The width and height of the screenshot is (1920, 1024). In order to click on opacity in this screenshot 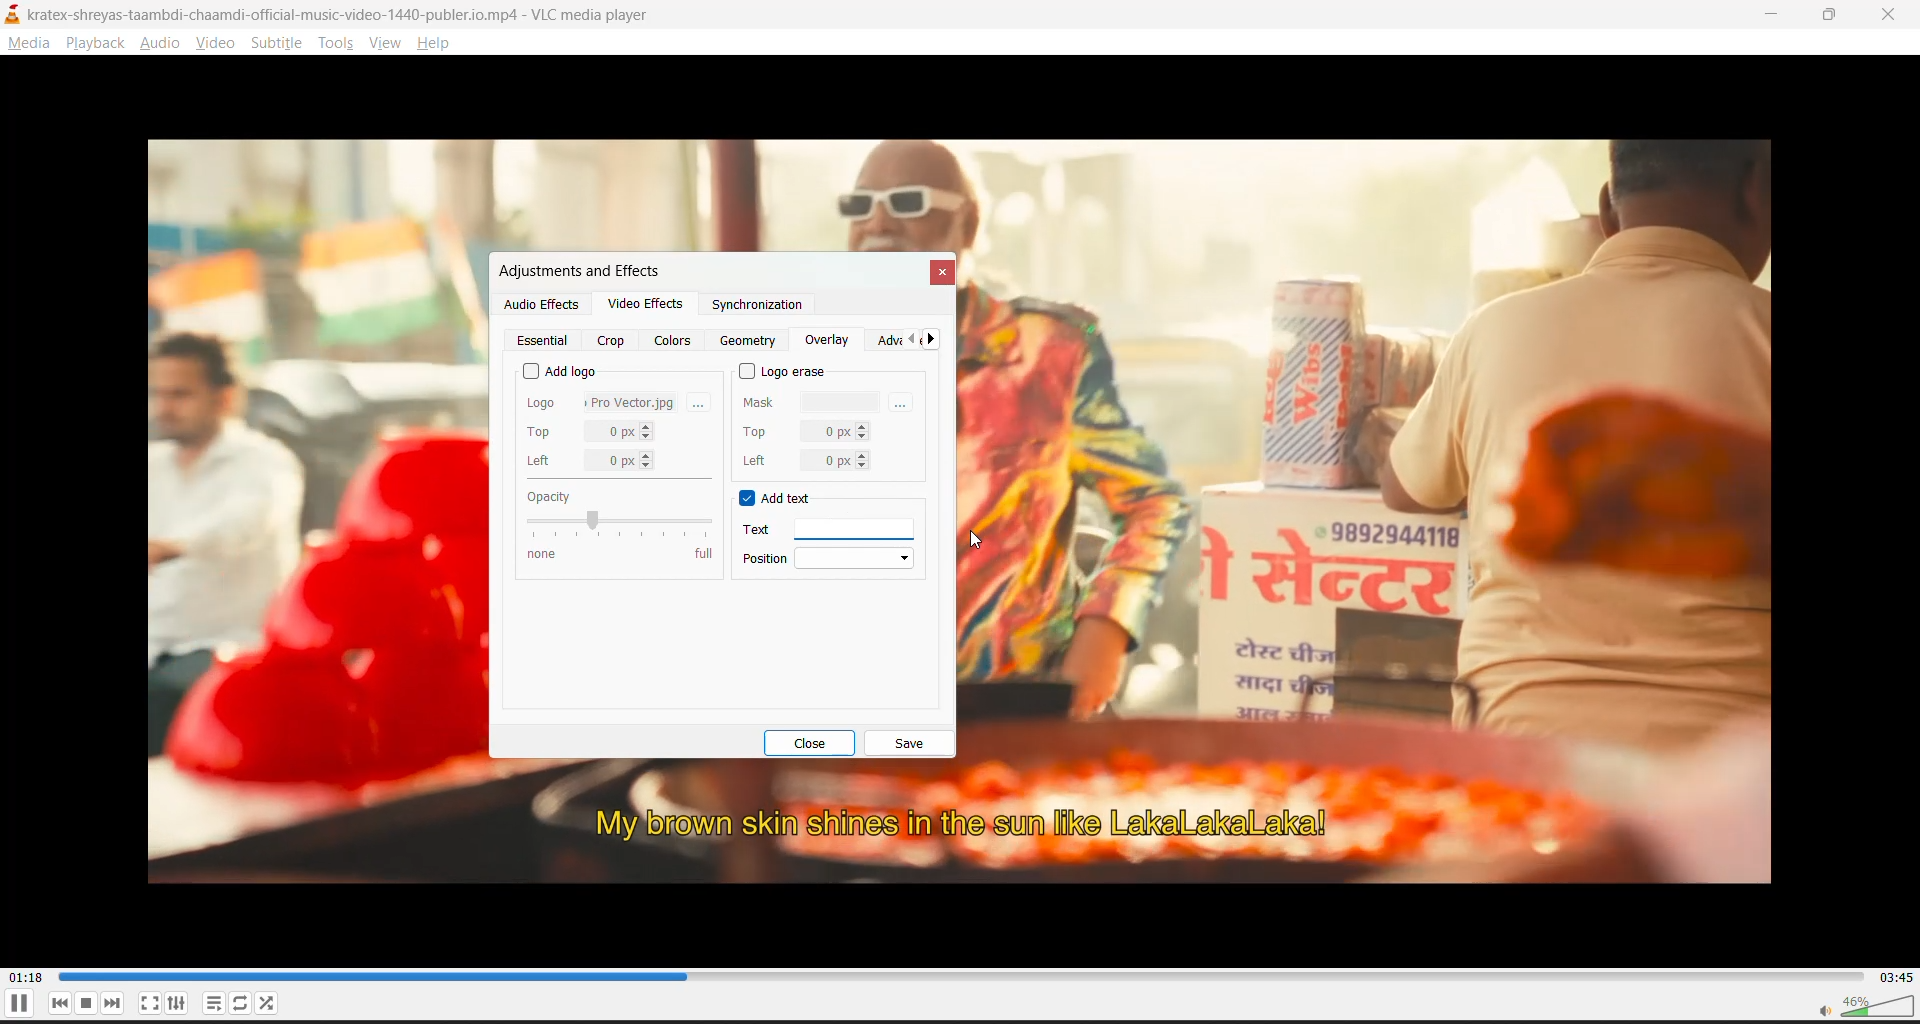, I will do `click(617, 524)`.